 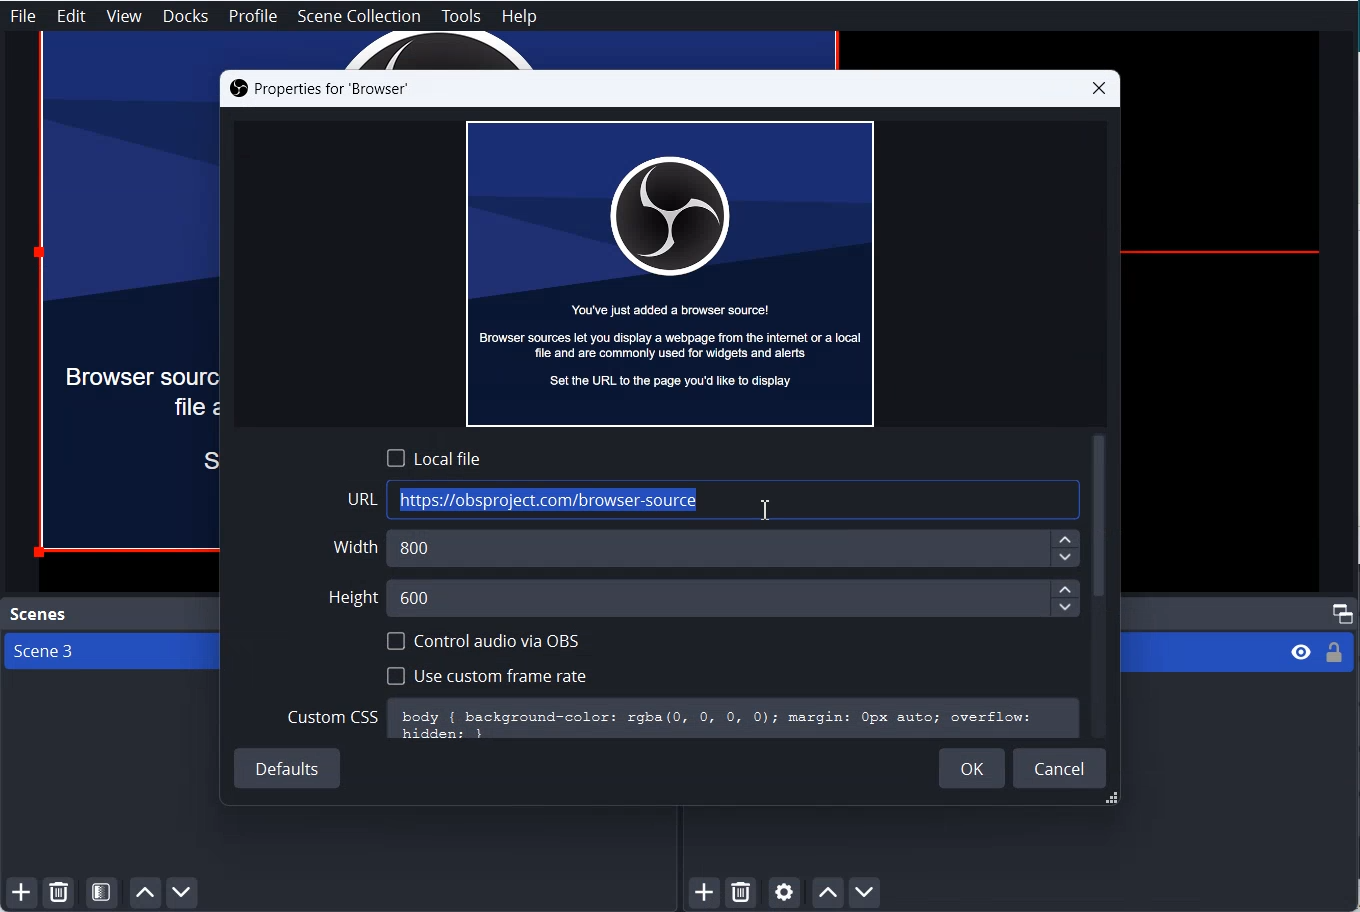 I want to click on Scenes, so click(x=36, y=614).